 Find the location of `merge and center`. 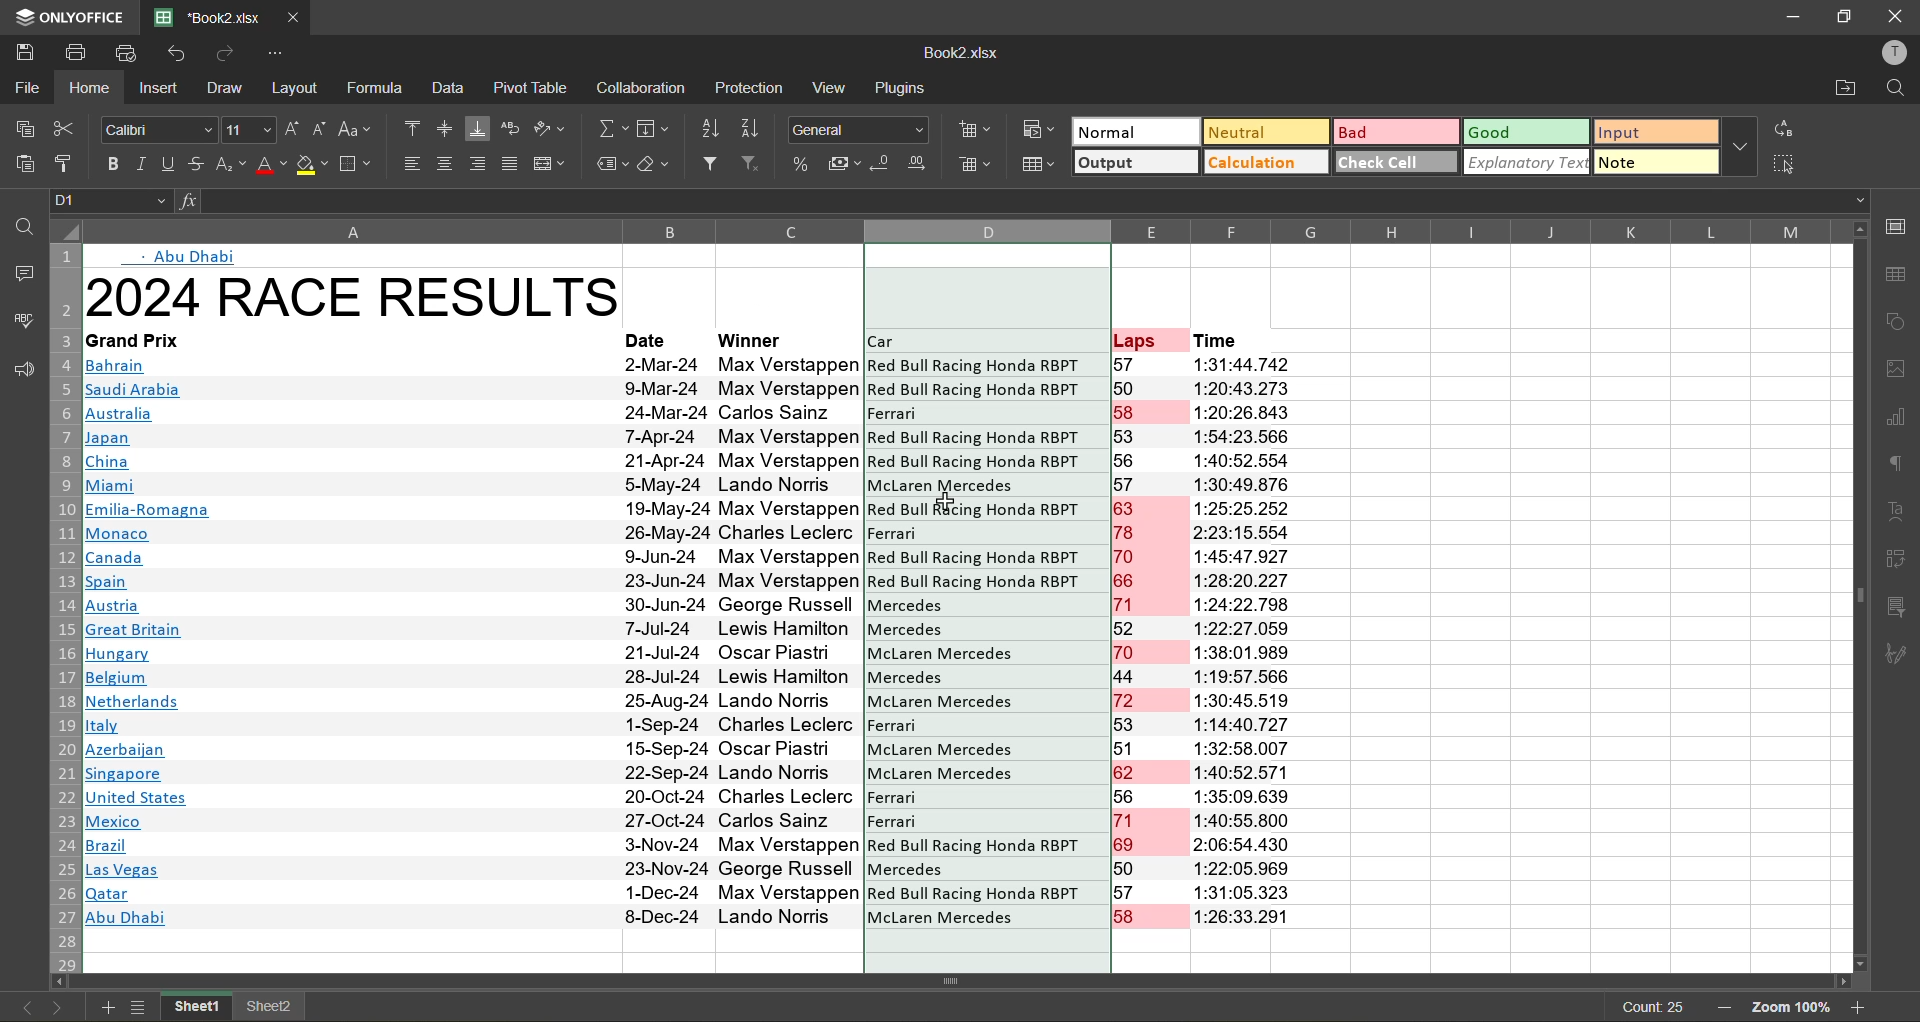

merge and center is located at coordinates (554, 165).